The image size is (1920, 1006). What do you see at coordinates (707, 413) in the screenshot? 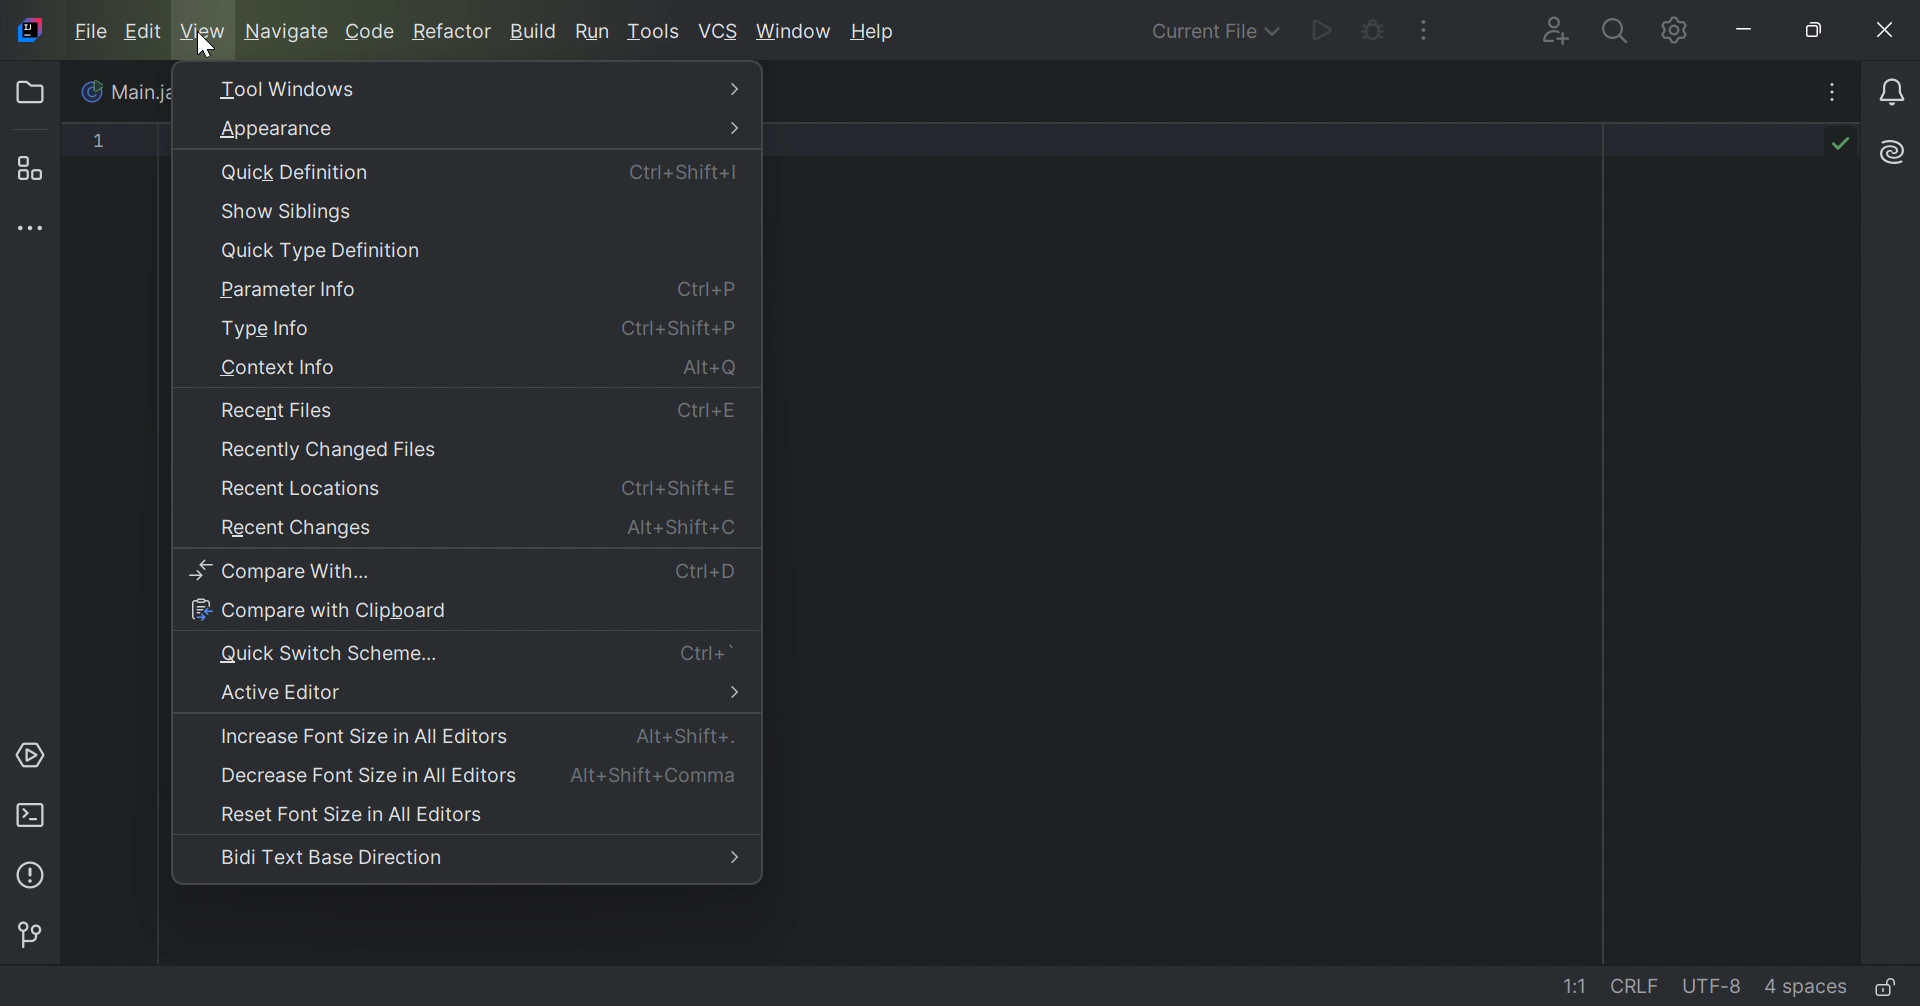
I see `Ctrl+E` at bounding box center [707, 413].